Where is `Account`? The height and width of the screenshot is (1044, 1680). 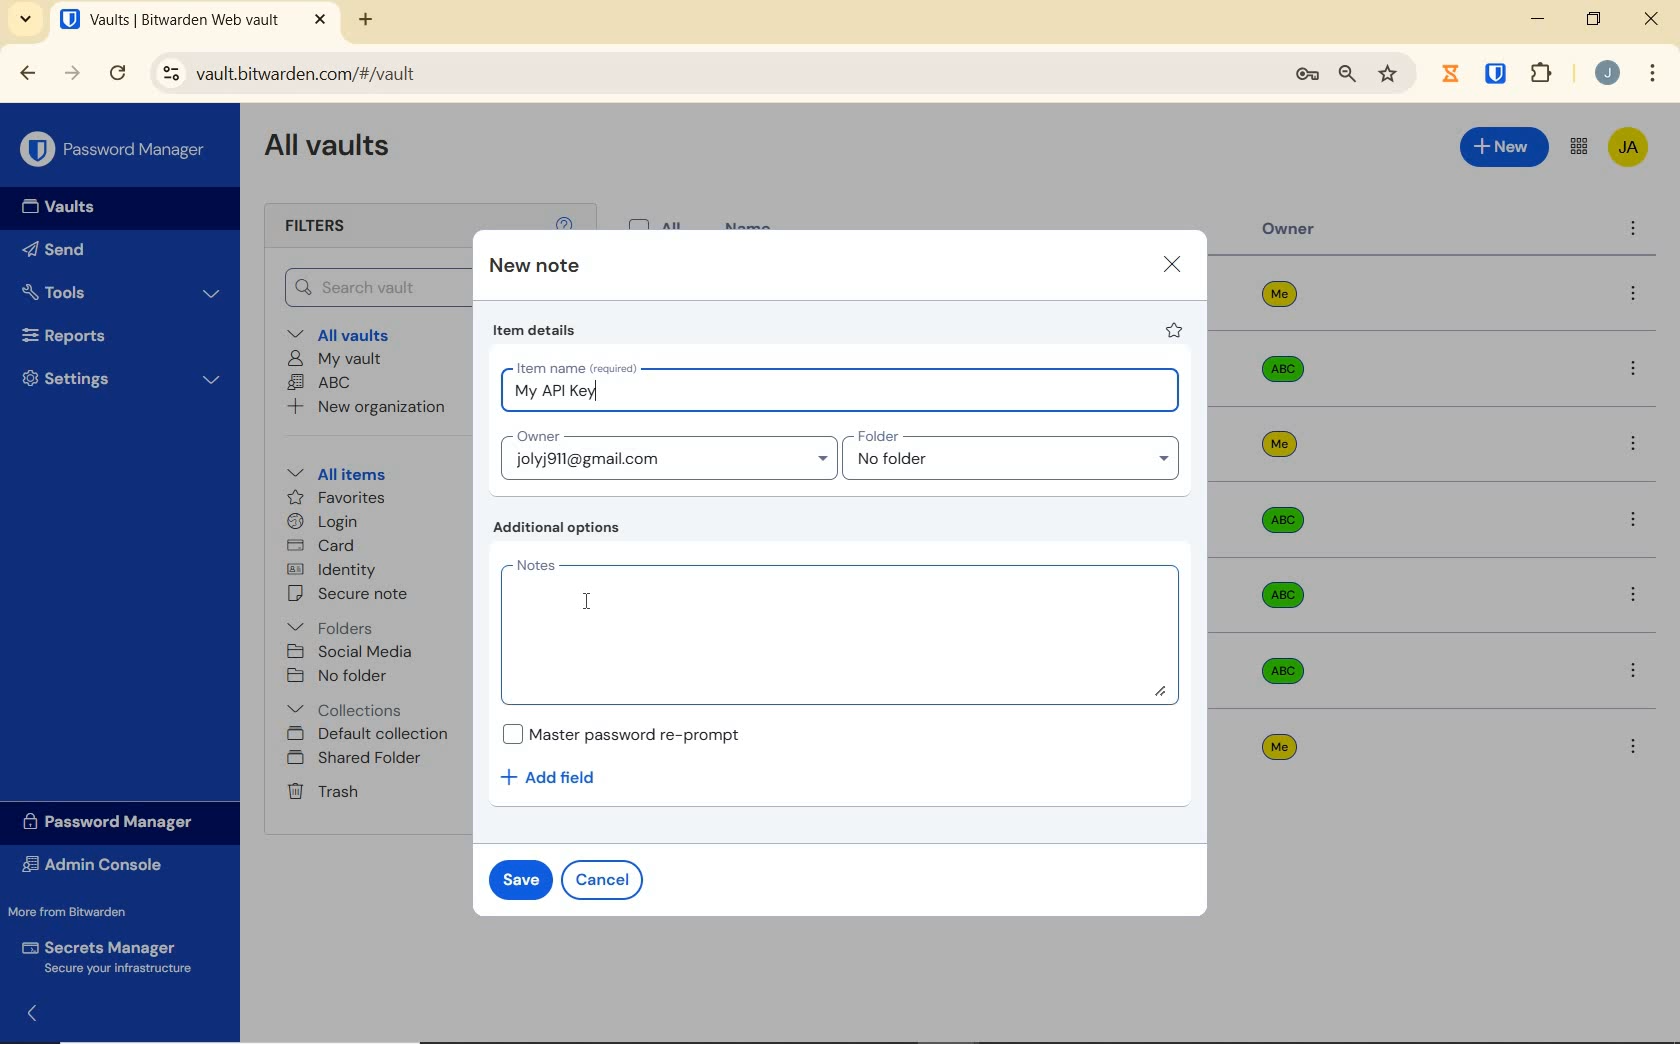
Account is located at coordinates (1608, 75).